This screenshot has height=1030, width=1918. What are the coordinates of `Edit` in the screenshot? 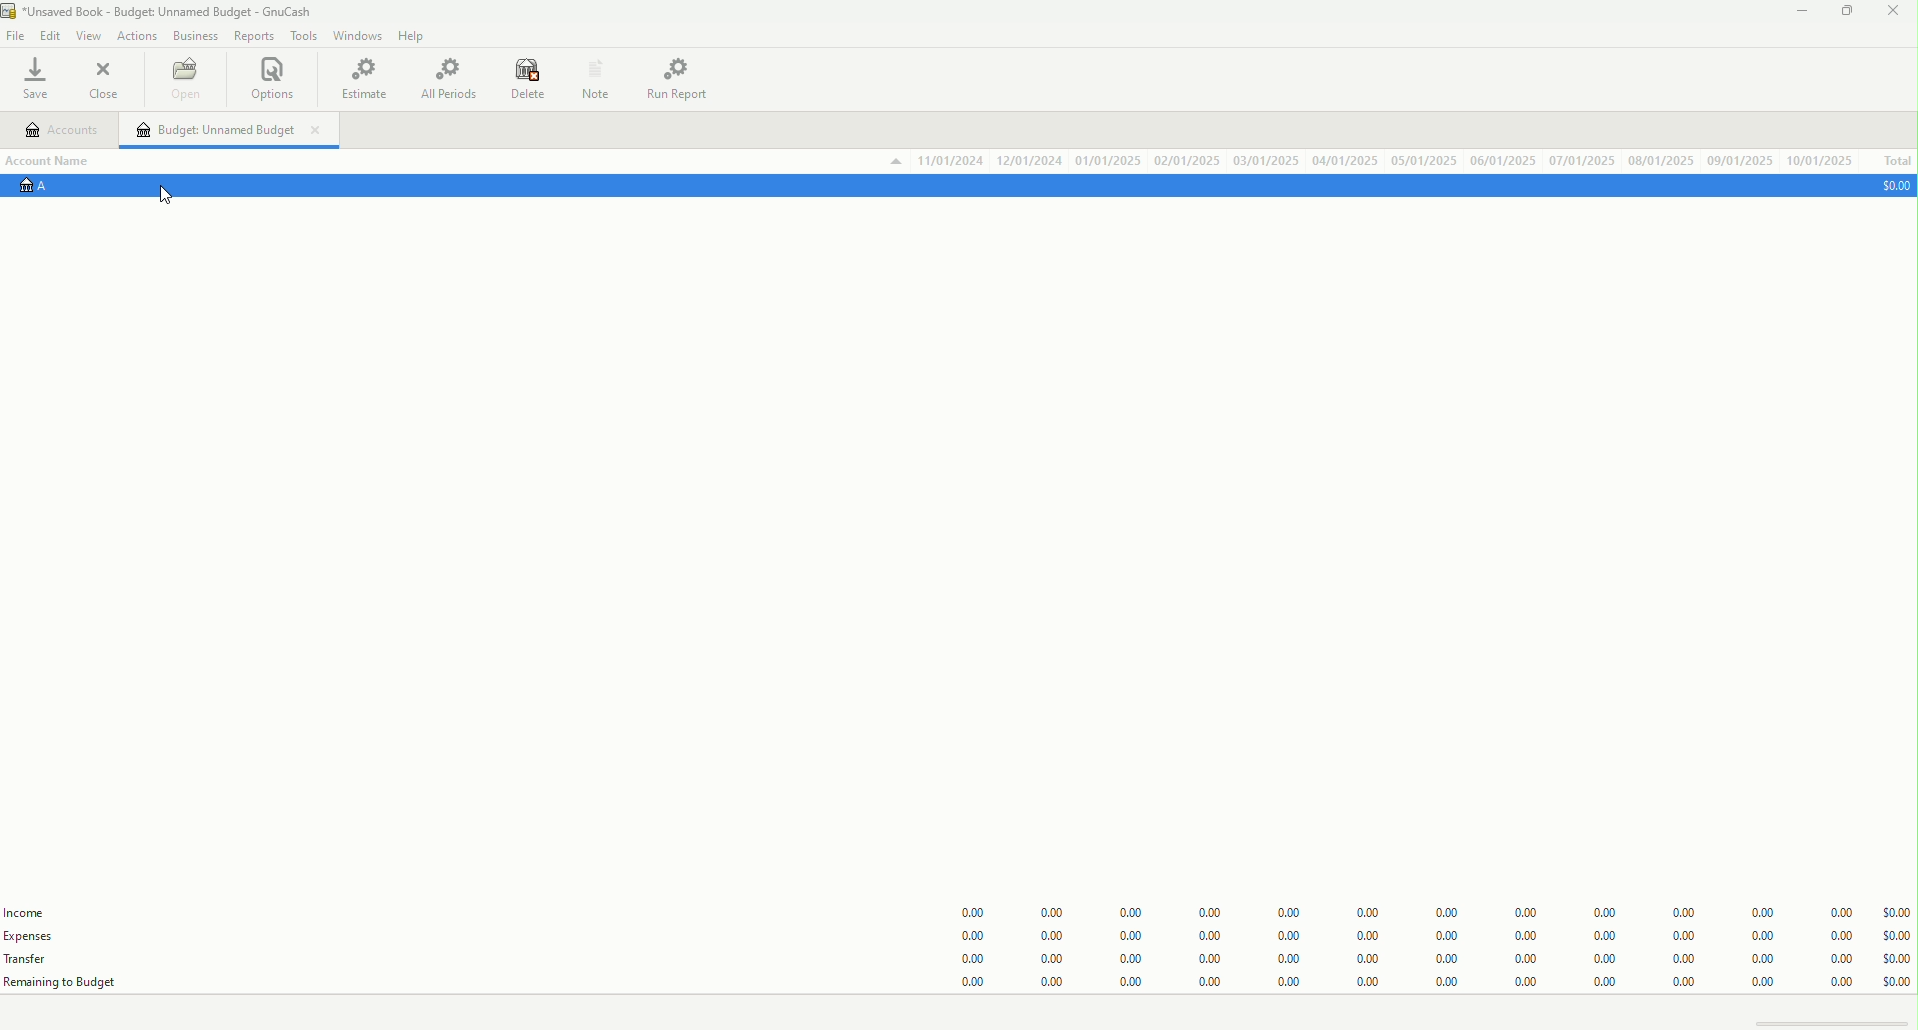 It's located at (52, 36).